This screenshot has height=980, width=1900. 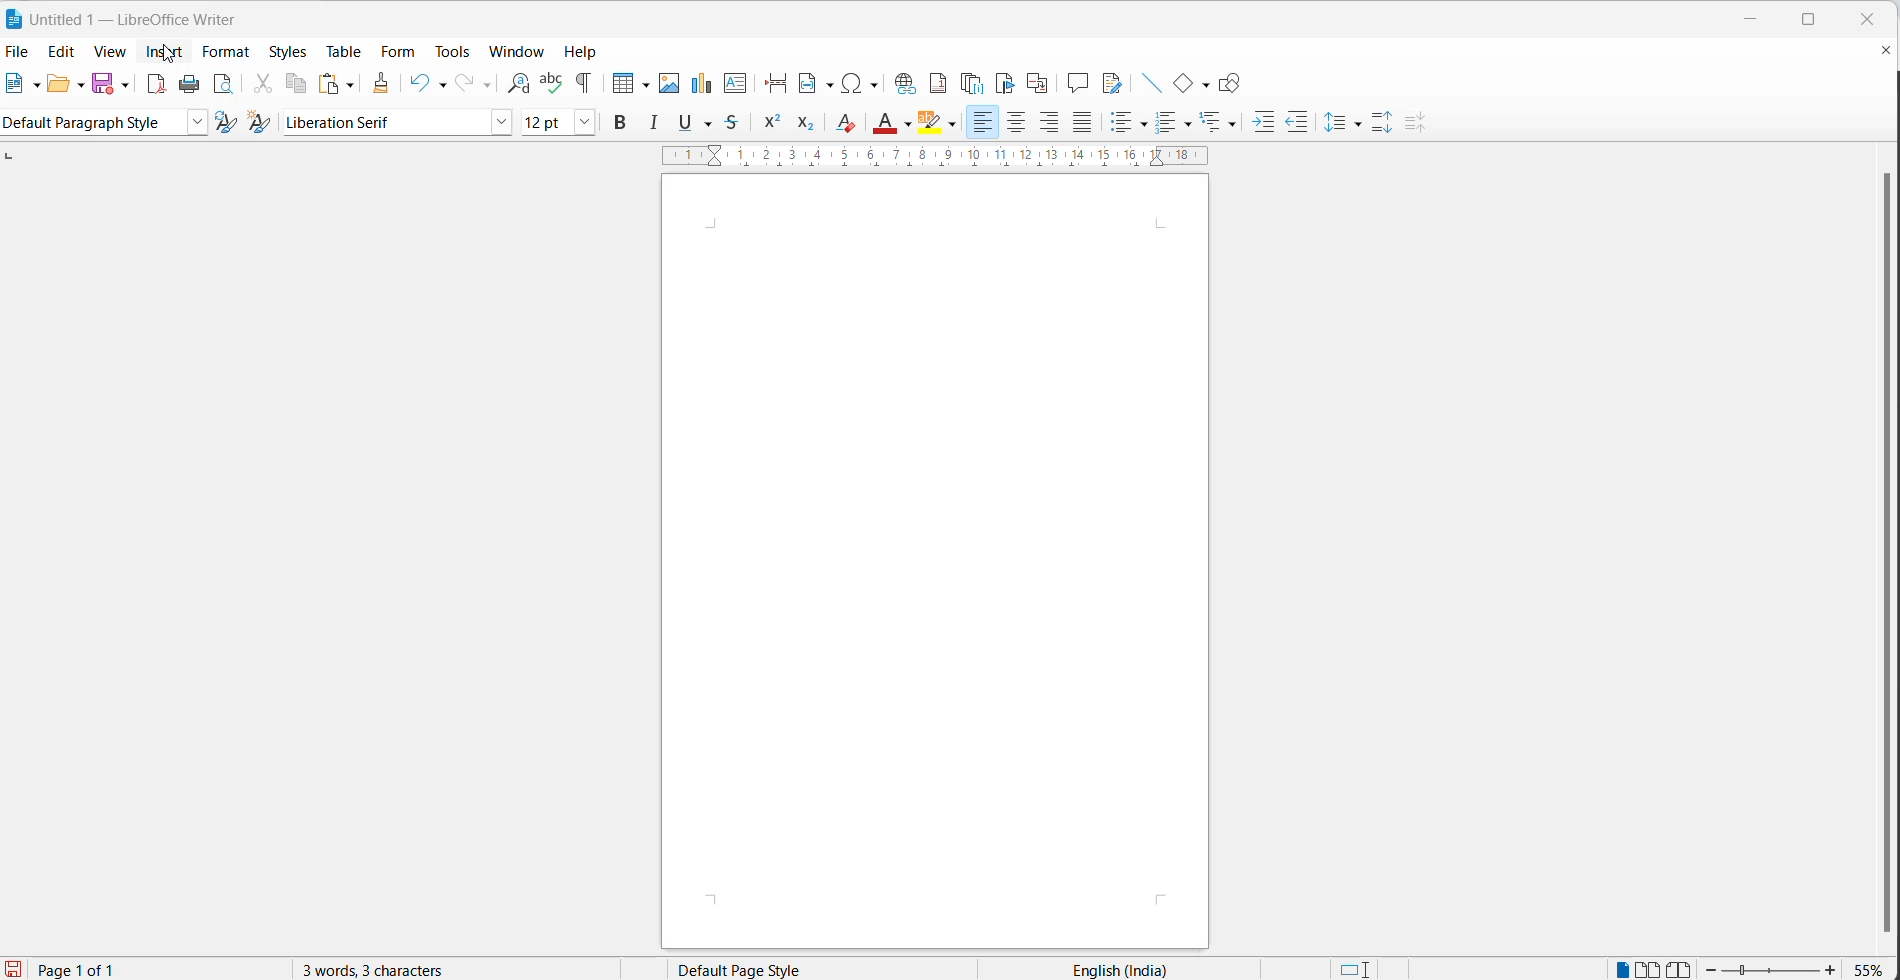 I want to click on select outline format, so click(x=1220, y=124).